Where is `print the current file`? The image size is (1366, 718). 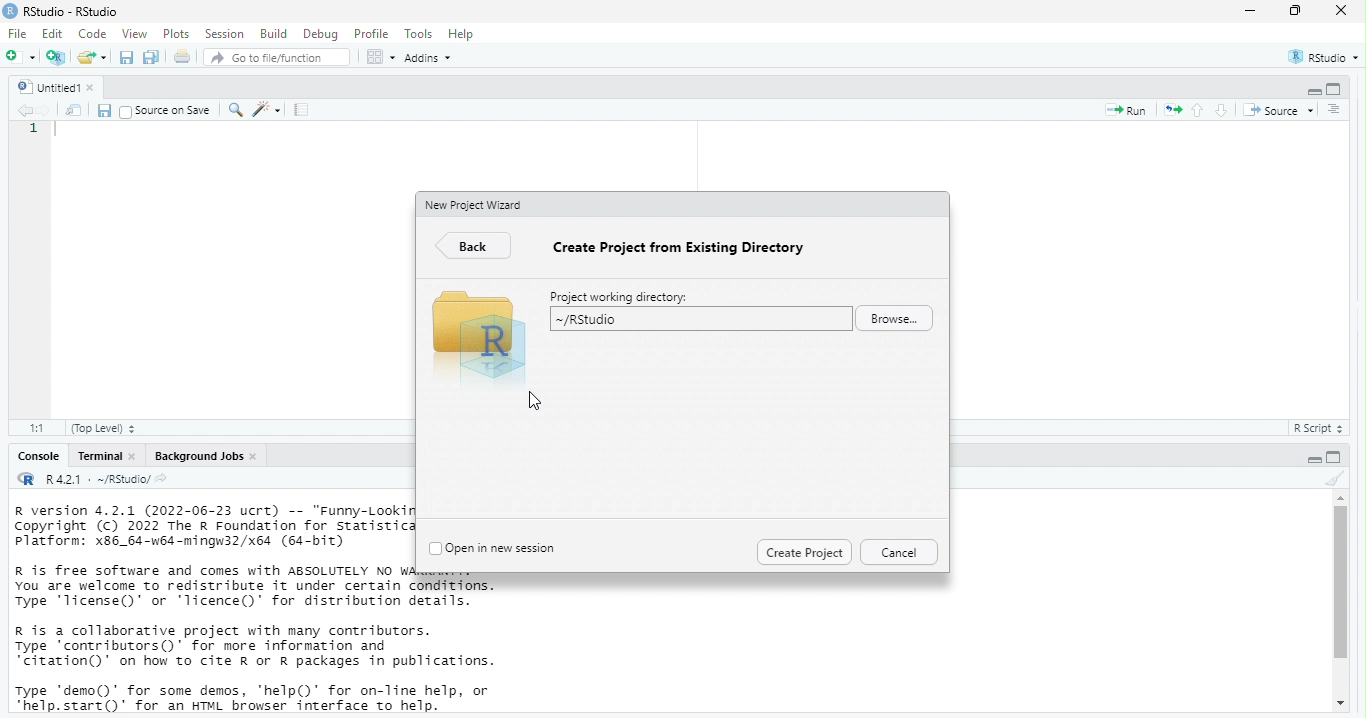 print the current file is located at coordinates (182, 57).